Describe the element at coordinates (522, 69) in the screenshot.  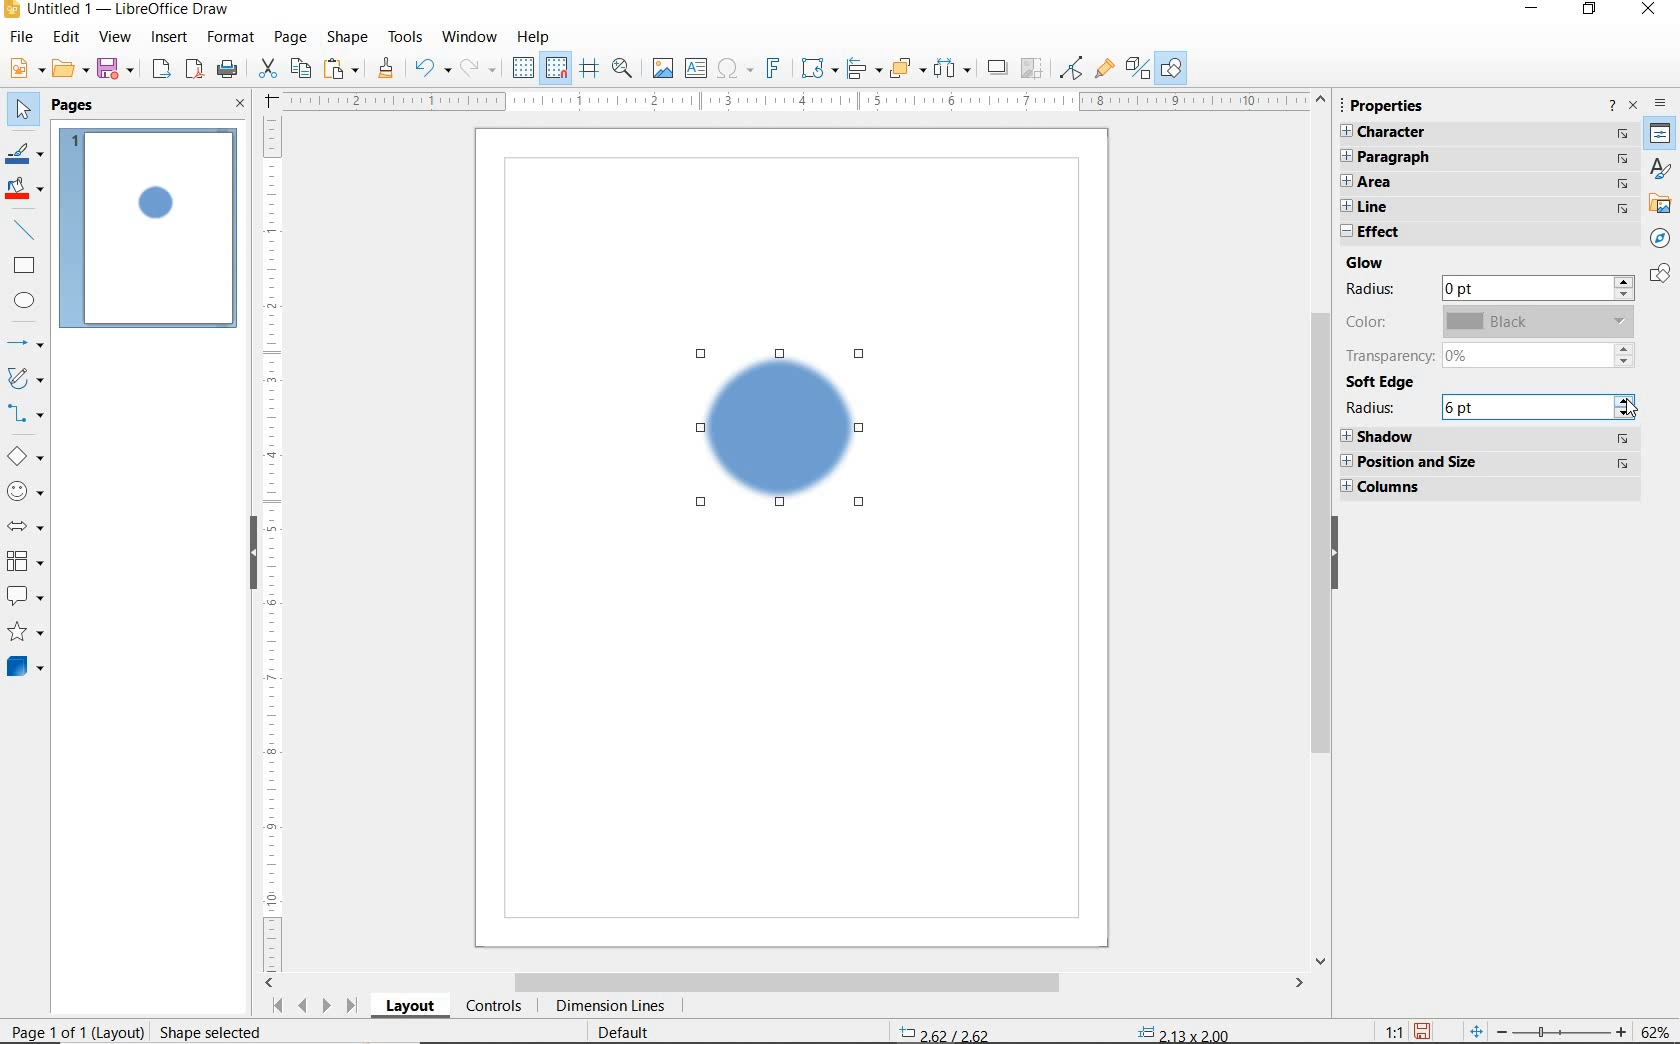
I see `DISPLAY GRID` at that location.